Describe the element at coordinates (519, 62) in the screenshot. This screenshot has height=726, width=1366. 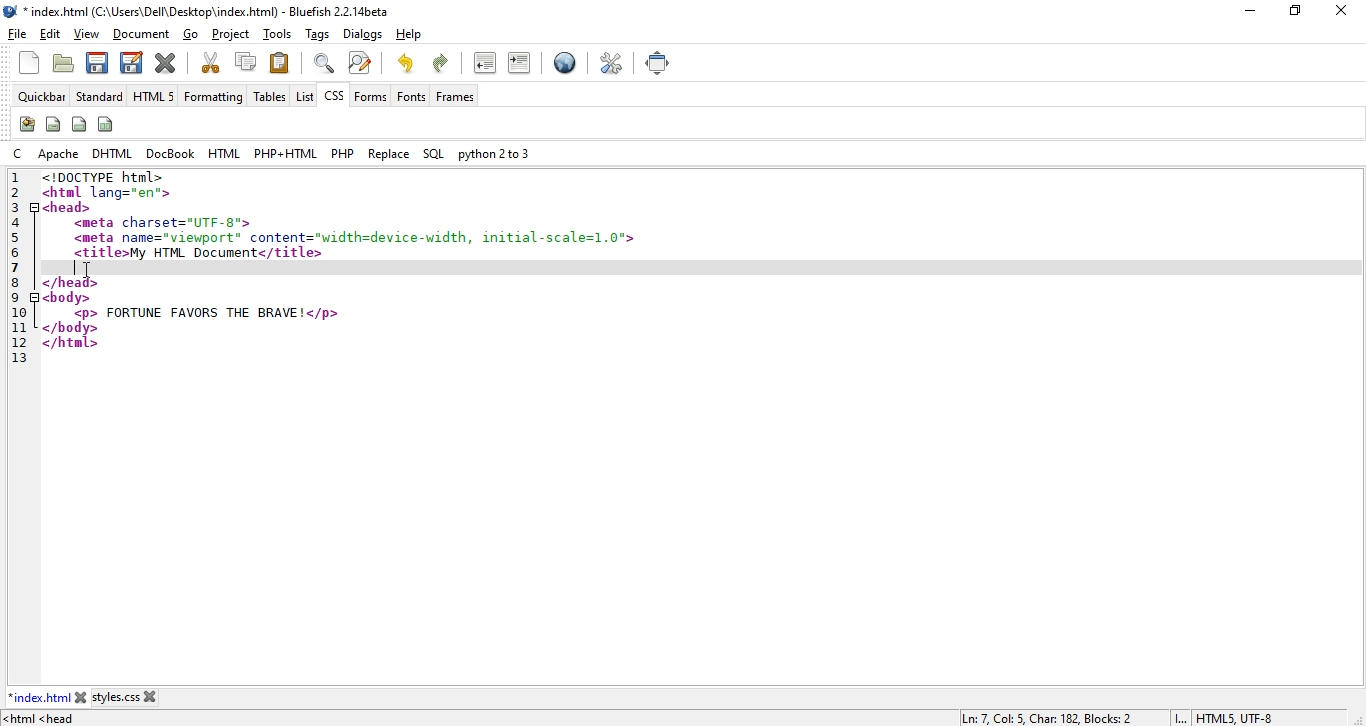
I see `indent` at that location.